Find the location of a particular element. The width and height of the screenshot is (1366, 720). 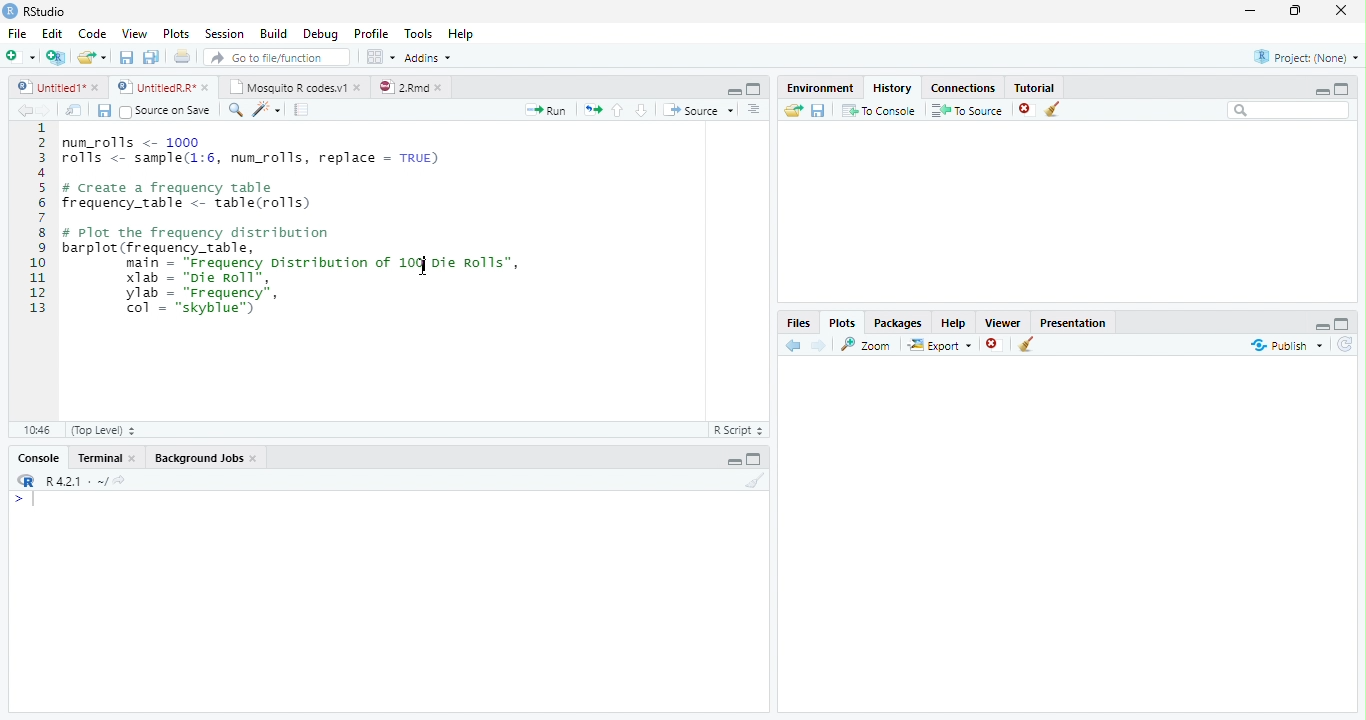

Close is located at coordinates (1343, 11).